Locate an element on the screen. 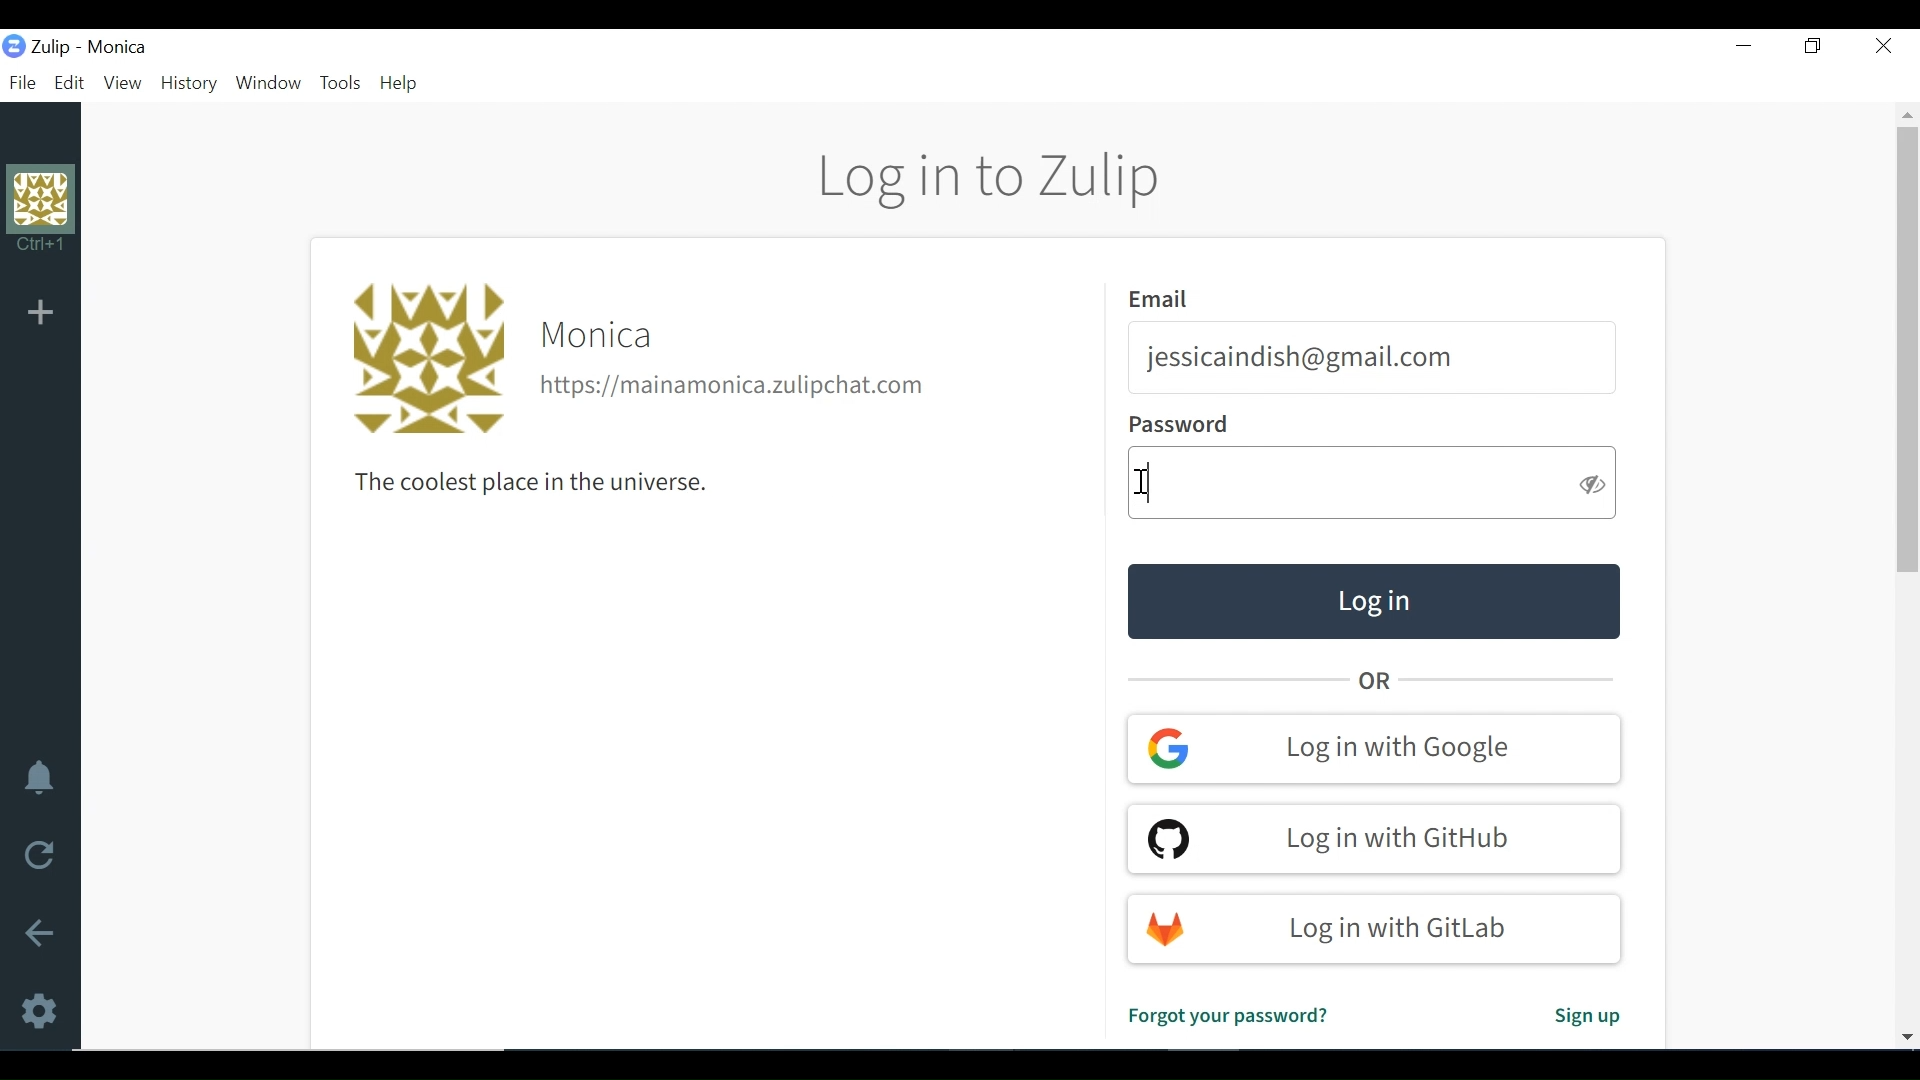 The width and height of the screenshot is (1920, 1080). Go back is located at coordinates (40, 934).